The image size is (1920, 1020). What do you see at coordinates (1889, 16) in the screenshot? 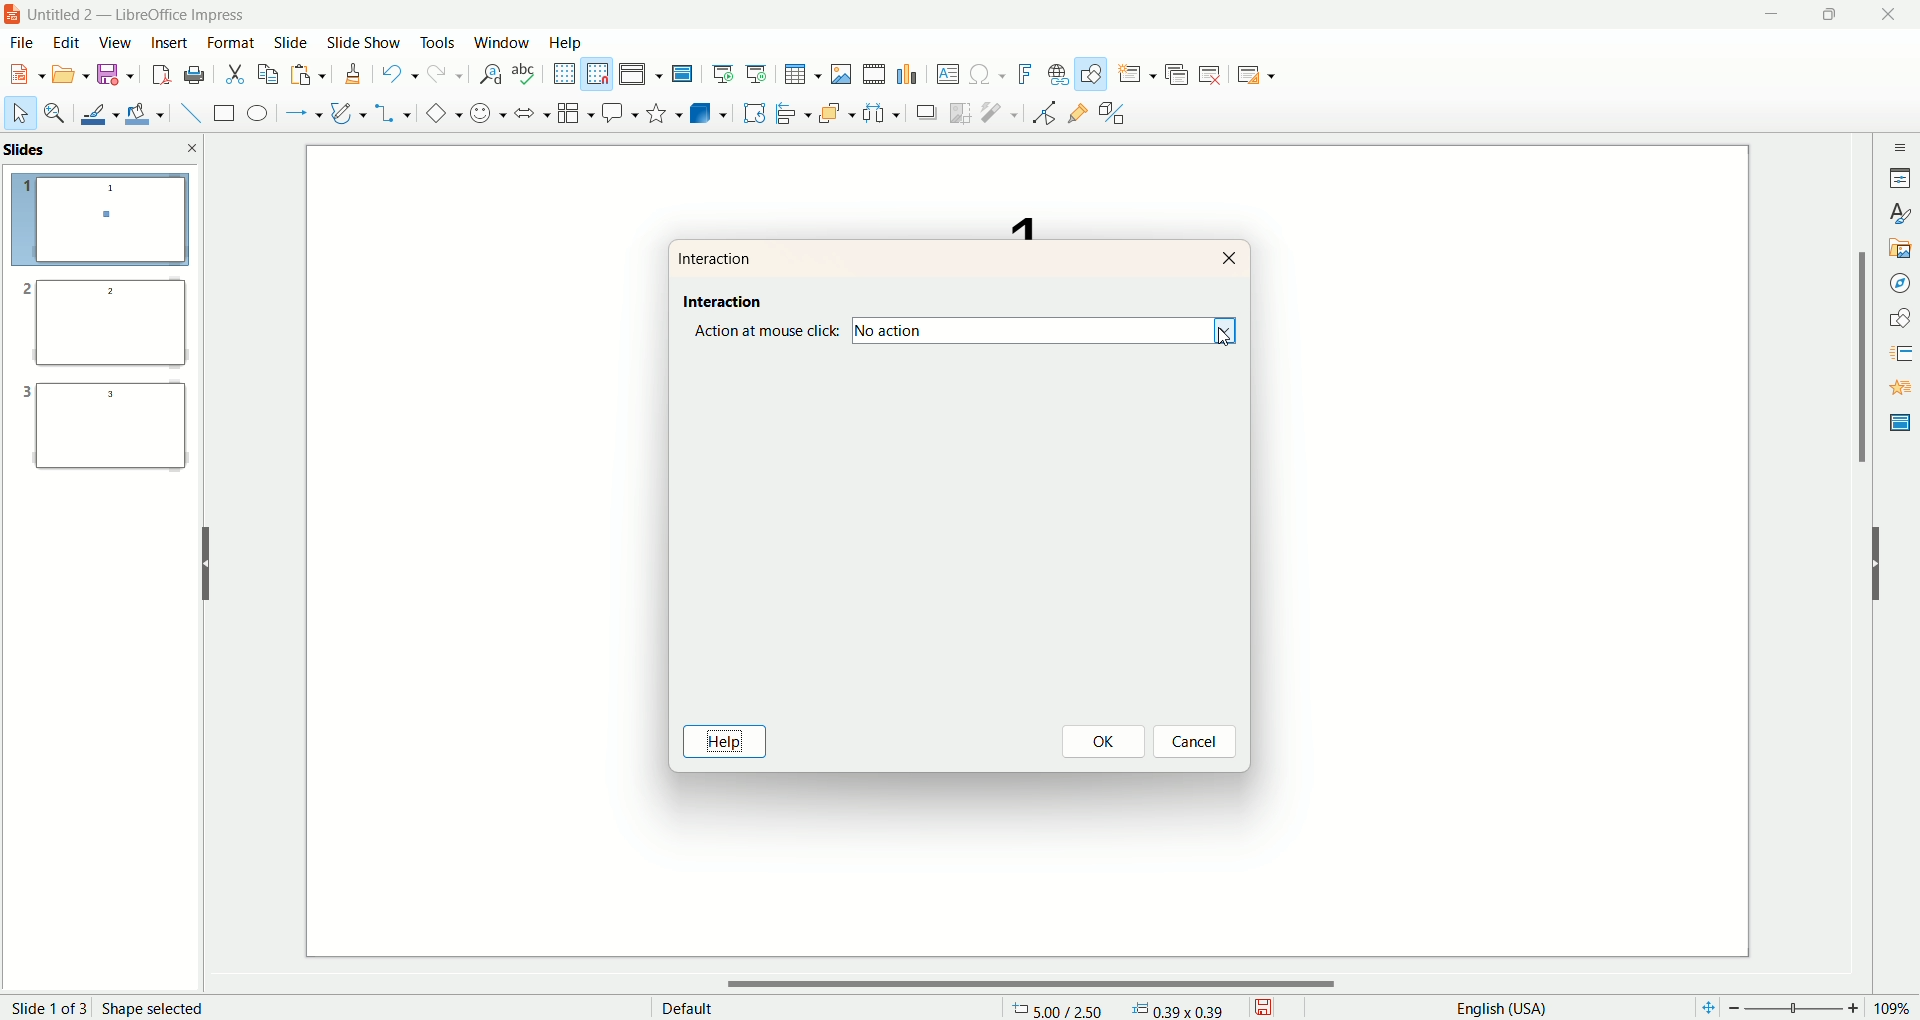
I see `close` at bounding box center [1889, 16].